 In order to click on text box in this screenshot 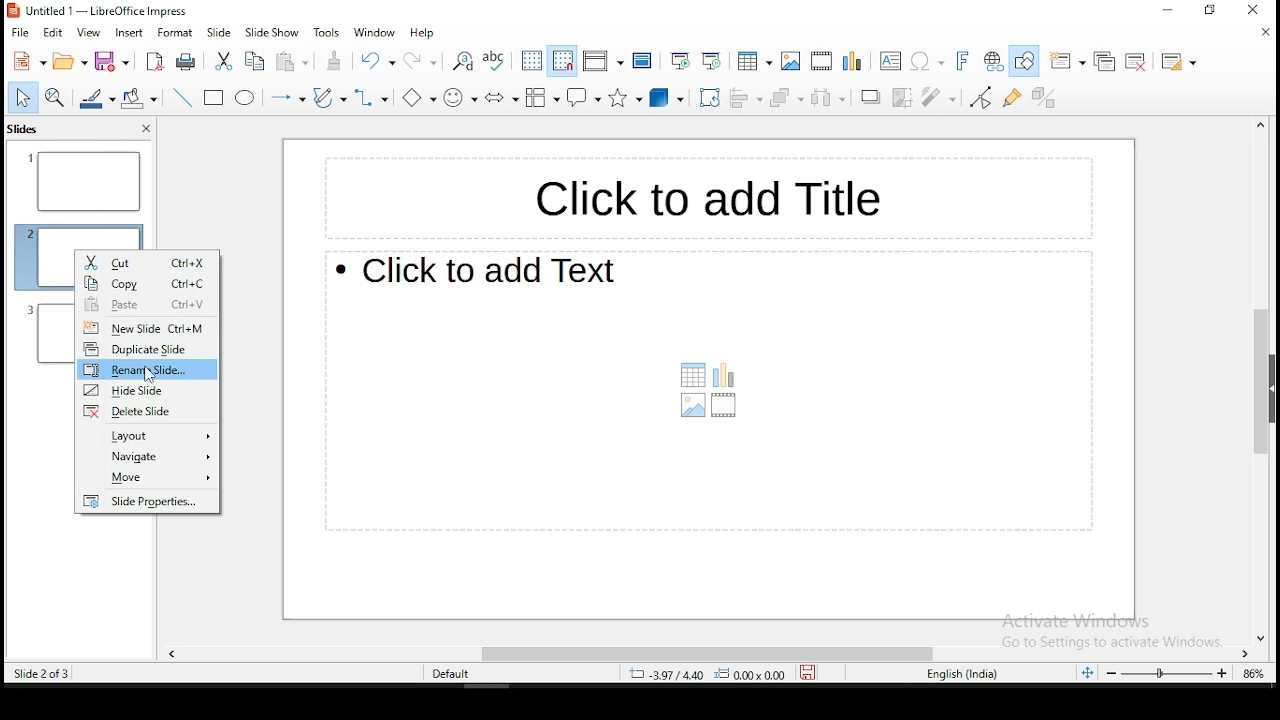, I will do `click(699, 194)`.